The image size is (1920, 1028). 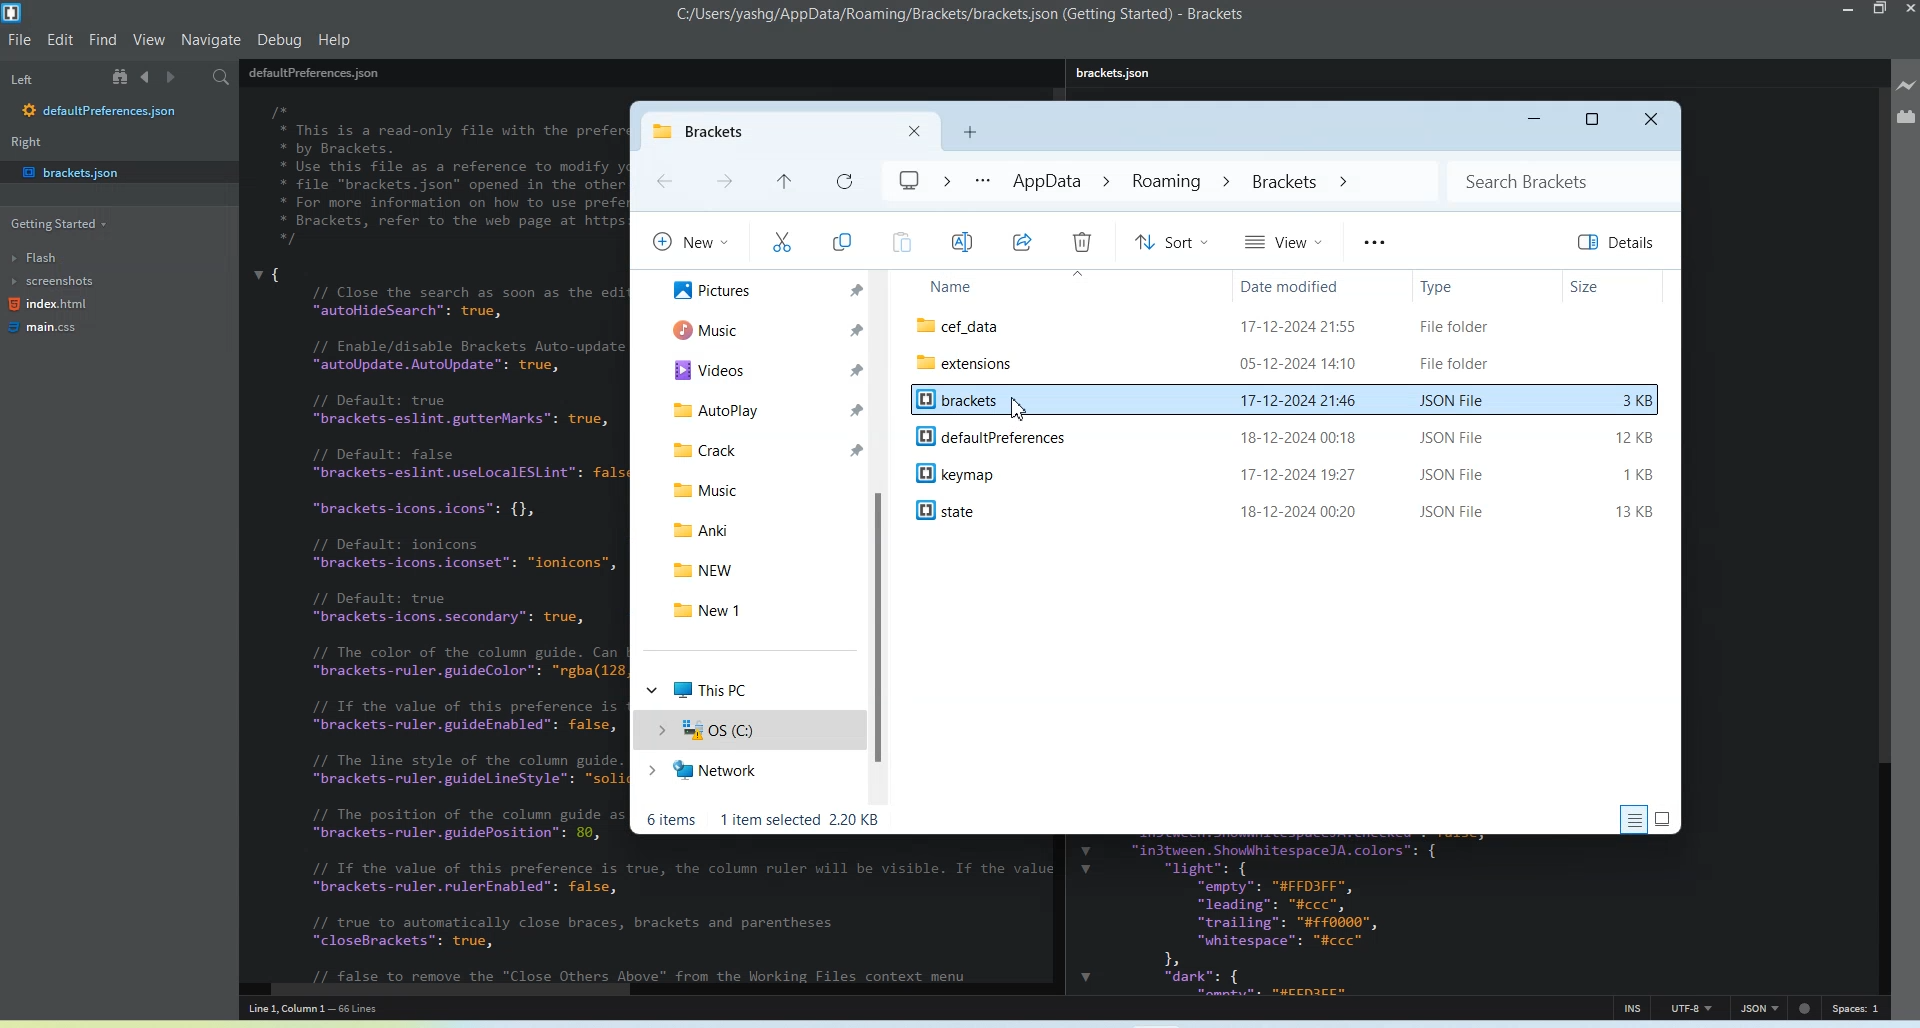 What do you see at coordinates (1120, 182) in the screenshot?
I see `File Path Address` at bounding box center [1120, 182].